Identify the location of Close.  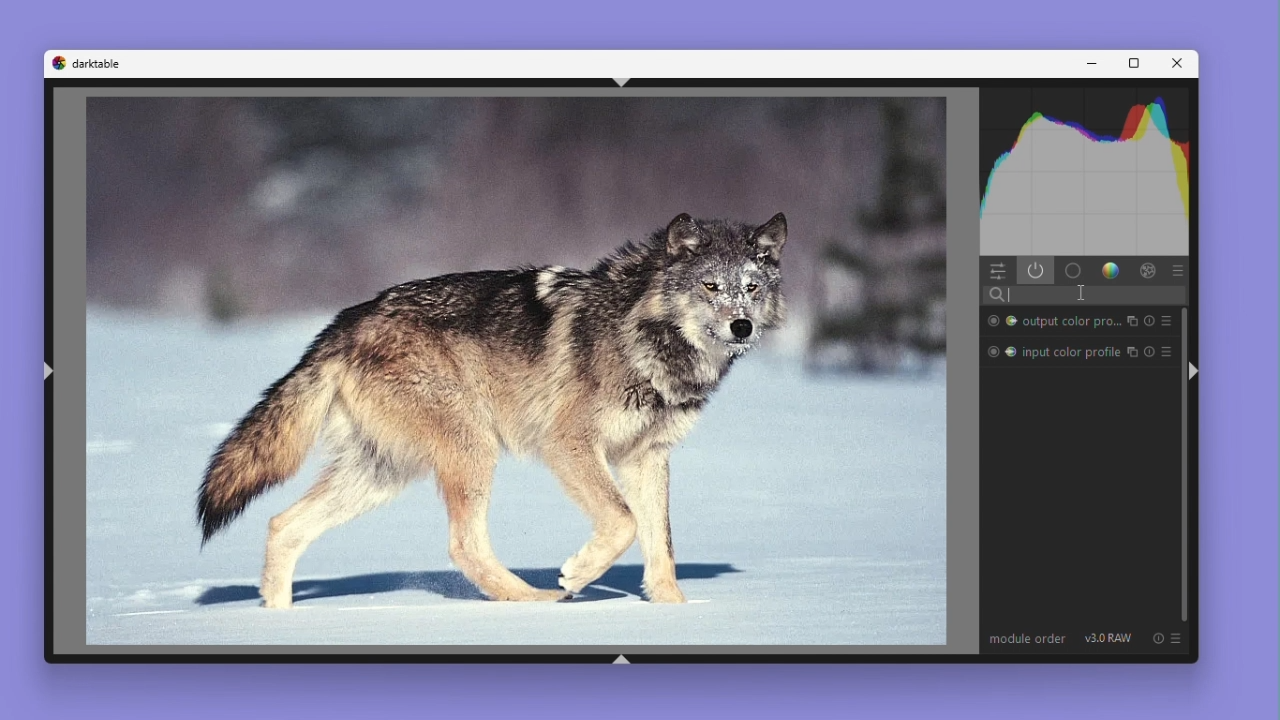
(1173, 63).